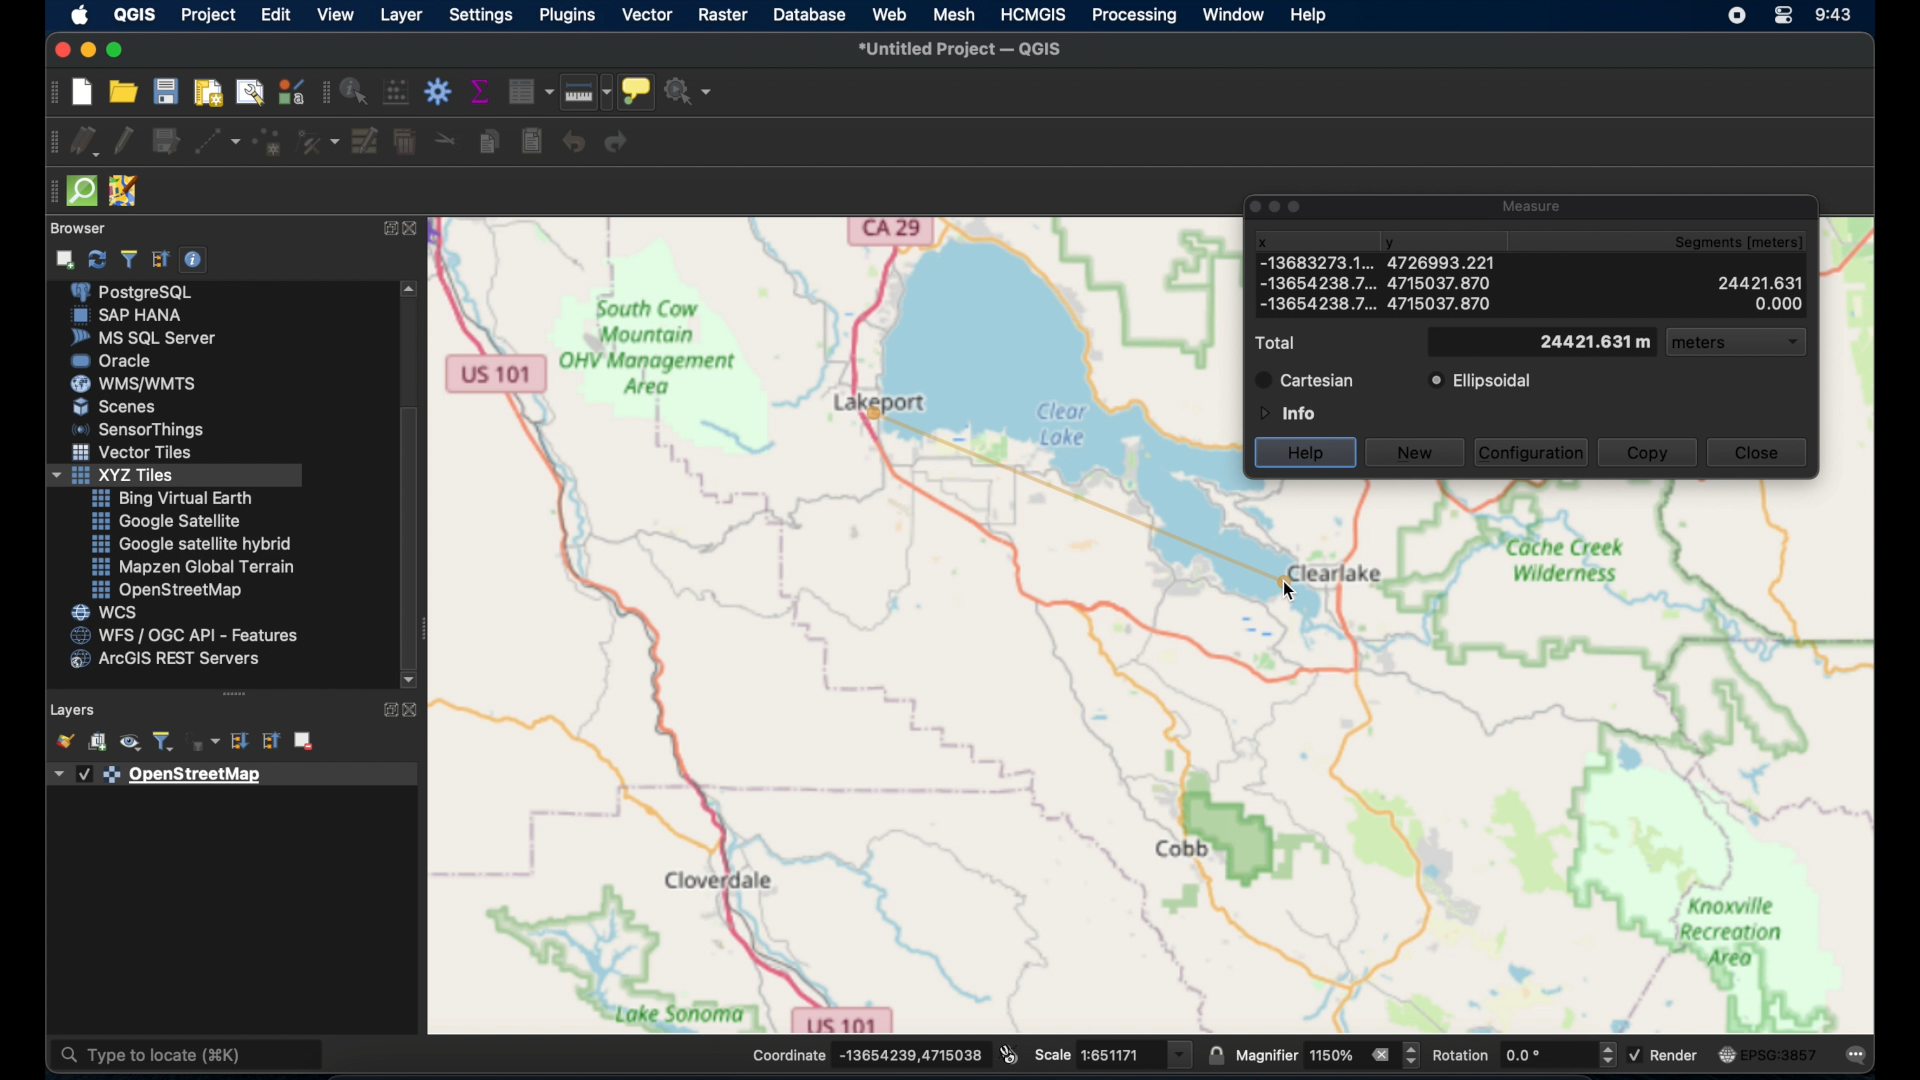 This screenshot has height=1080, width=1920. Describe the element at coordinates (167, 591) in the screenshot. I see `openstreetmap` at that location.